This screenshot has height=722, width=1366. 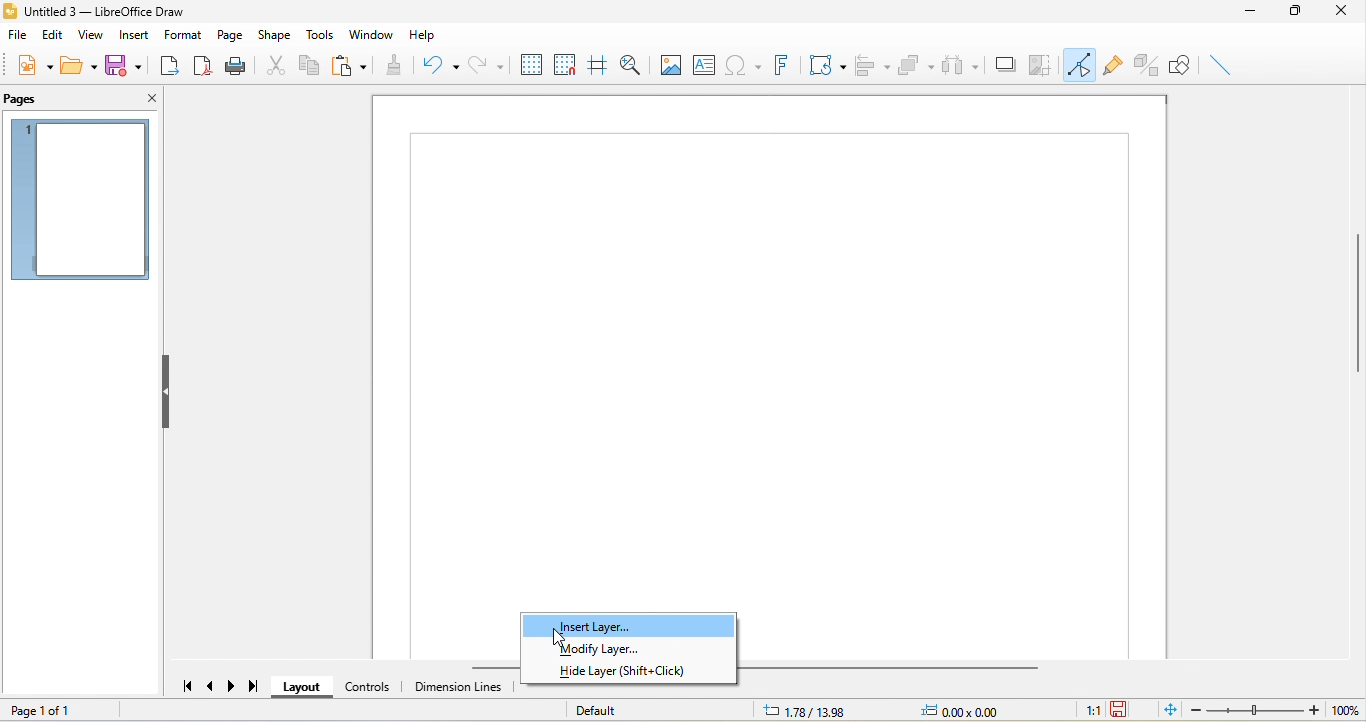 What do you see at coordinates (257, 689) in the screenshot?
I see `last page` at bounding box center [257, 689].